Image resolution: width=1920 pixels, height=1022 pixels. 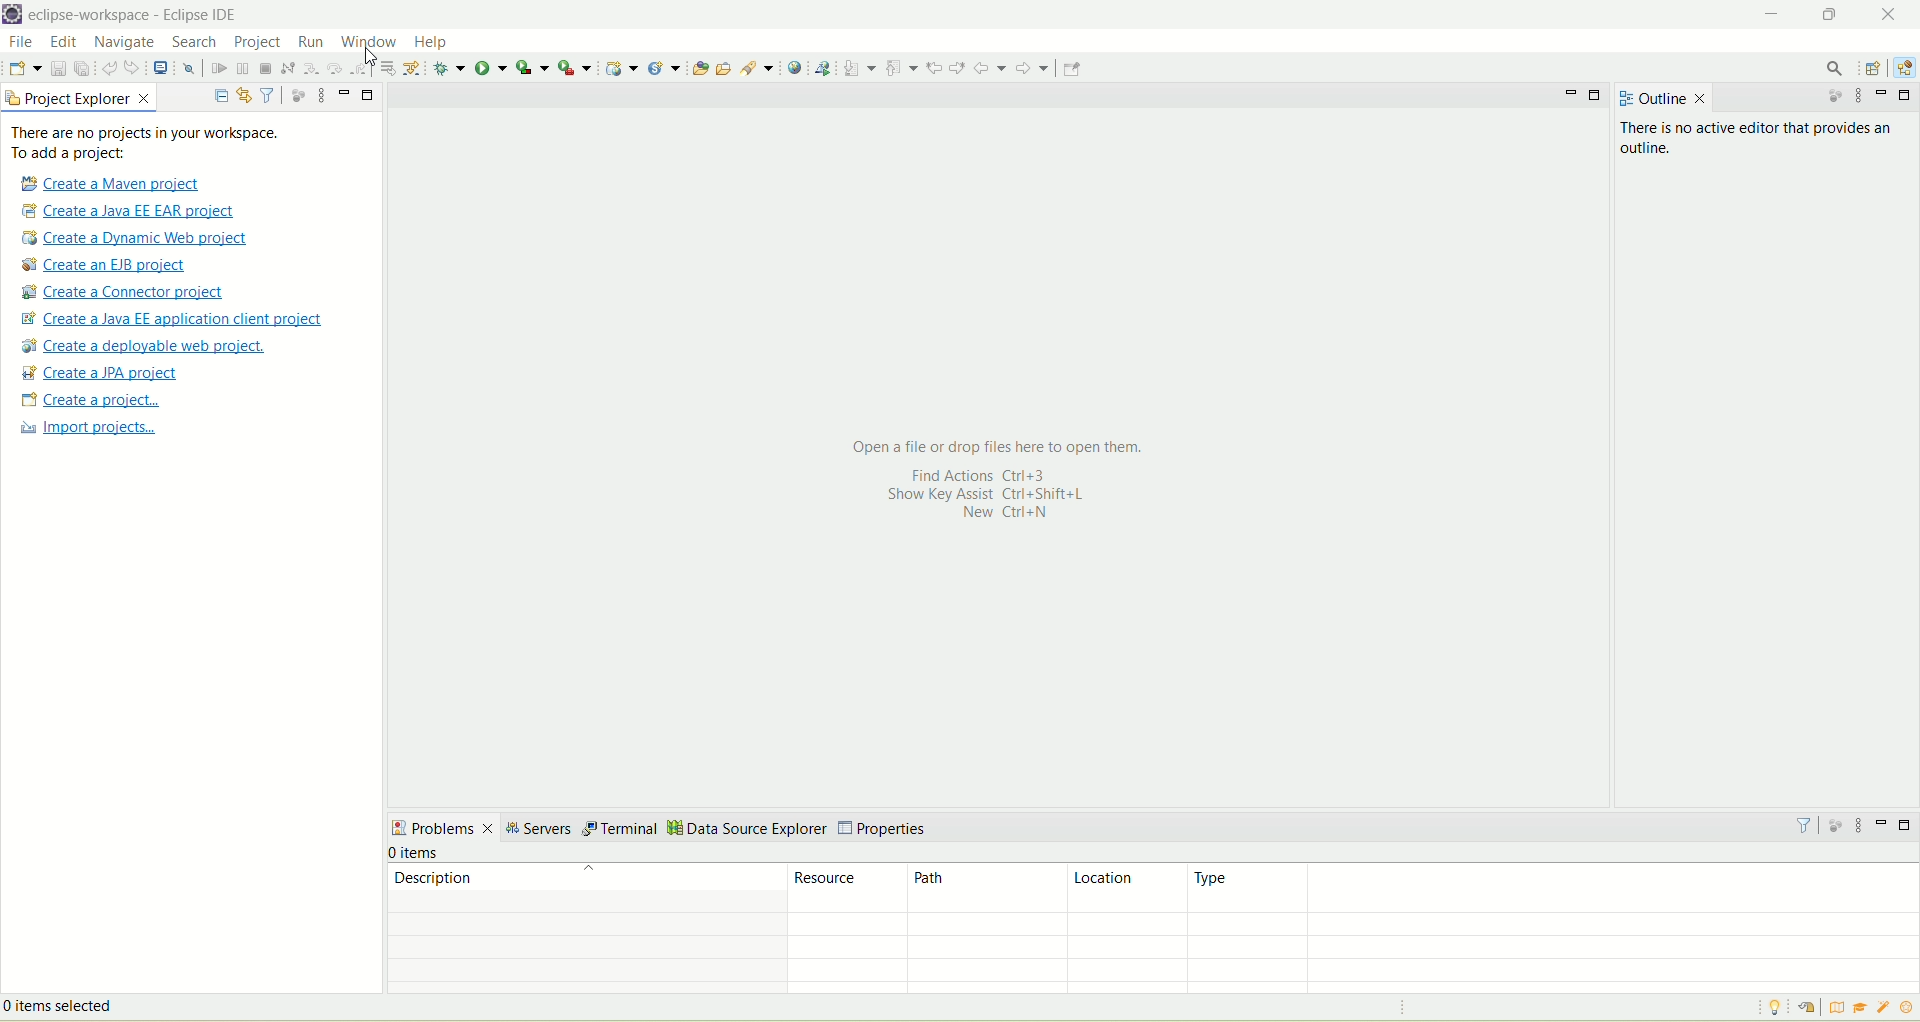 I want to click on open task, so click(x=726, y=68).